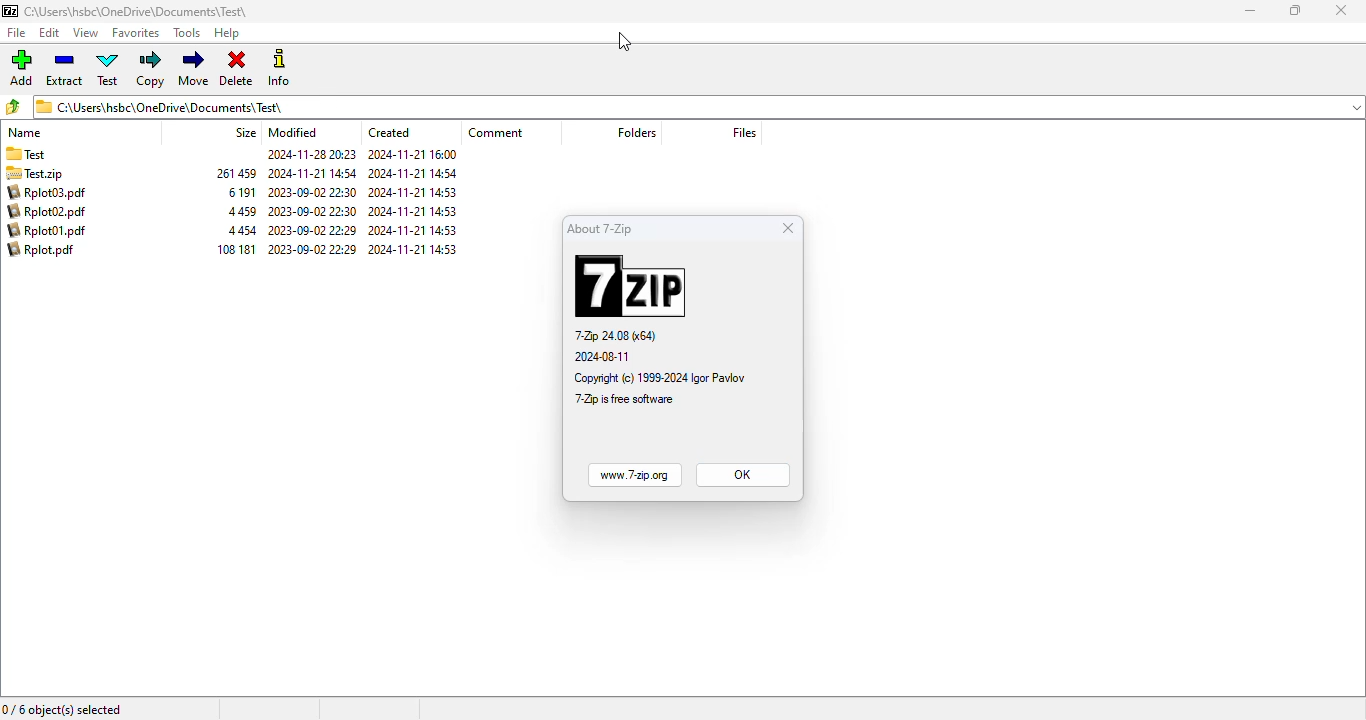 The image size is (1366, 720). Describe the element at coordinates (86, 33) in the screenshot. I see `view` at that location.